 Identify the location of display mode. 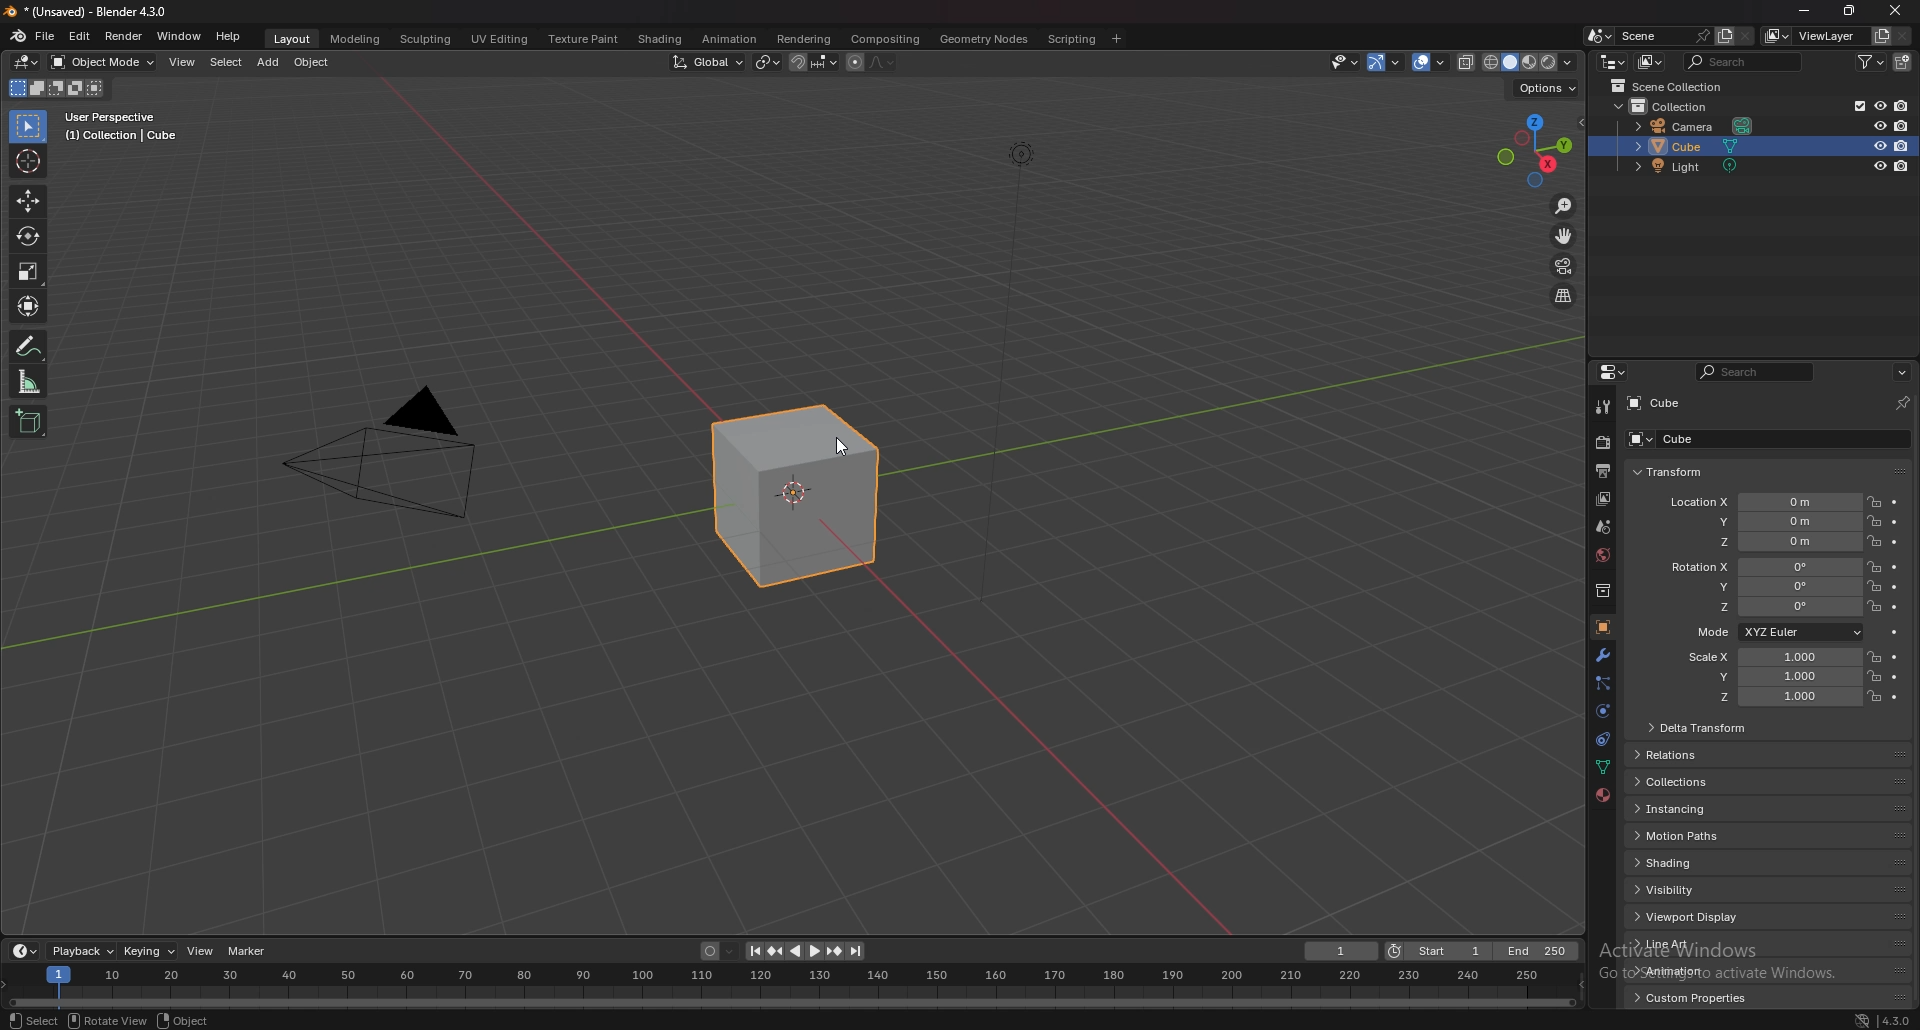
(1651, 62).